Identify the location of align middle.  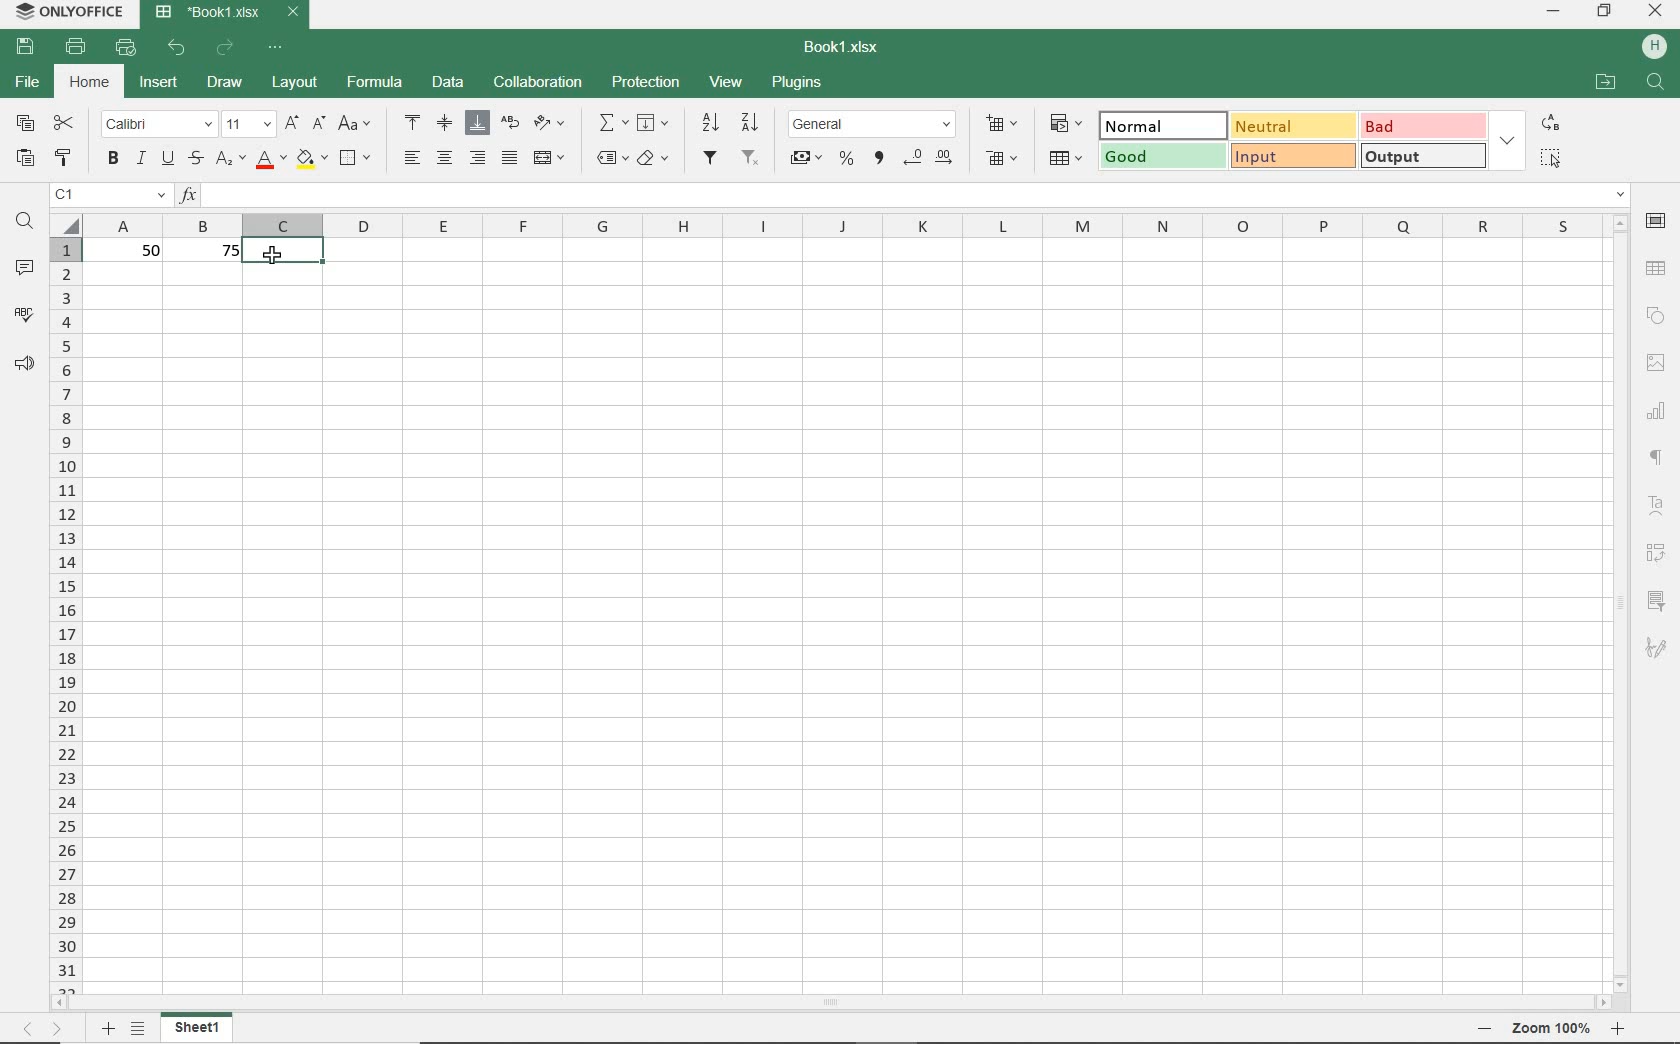
(442, 123).